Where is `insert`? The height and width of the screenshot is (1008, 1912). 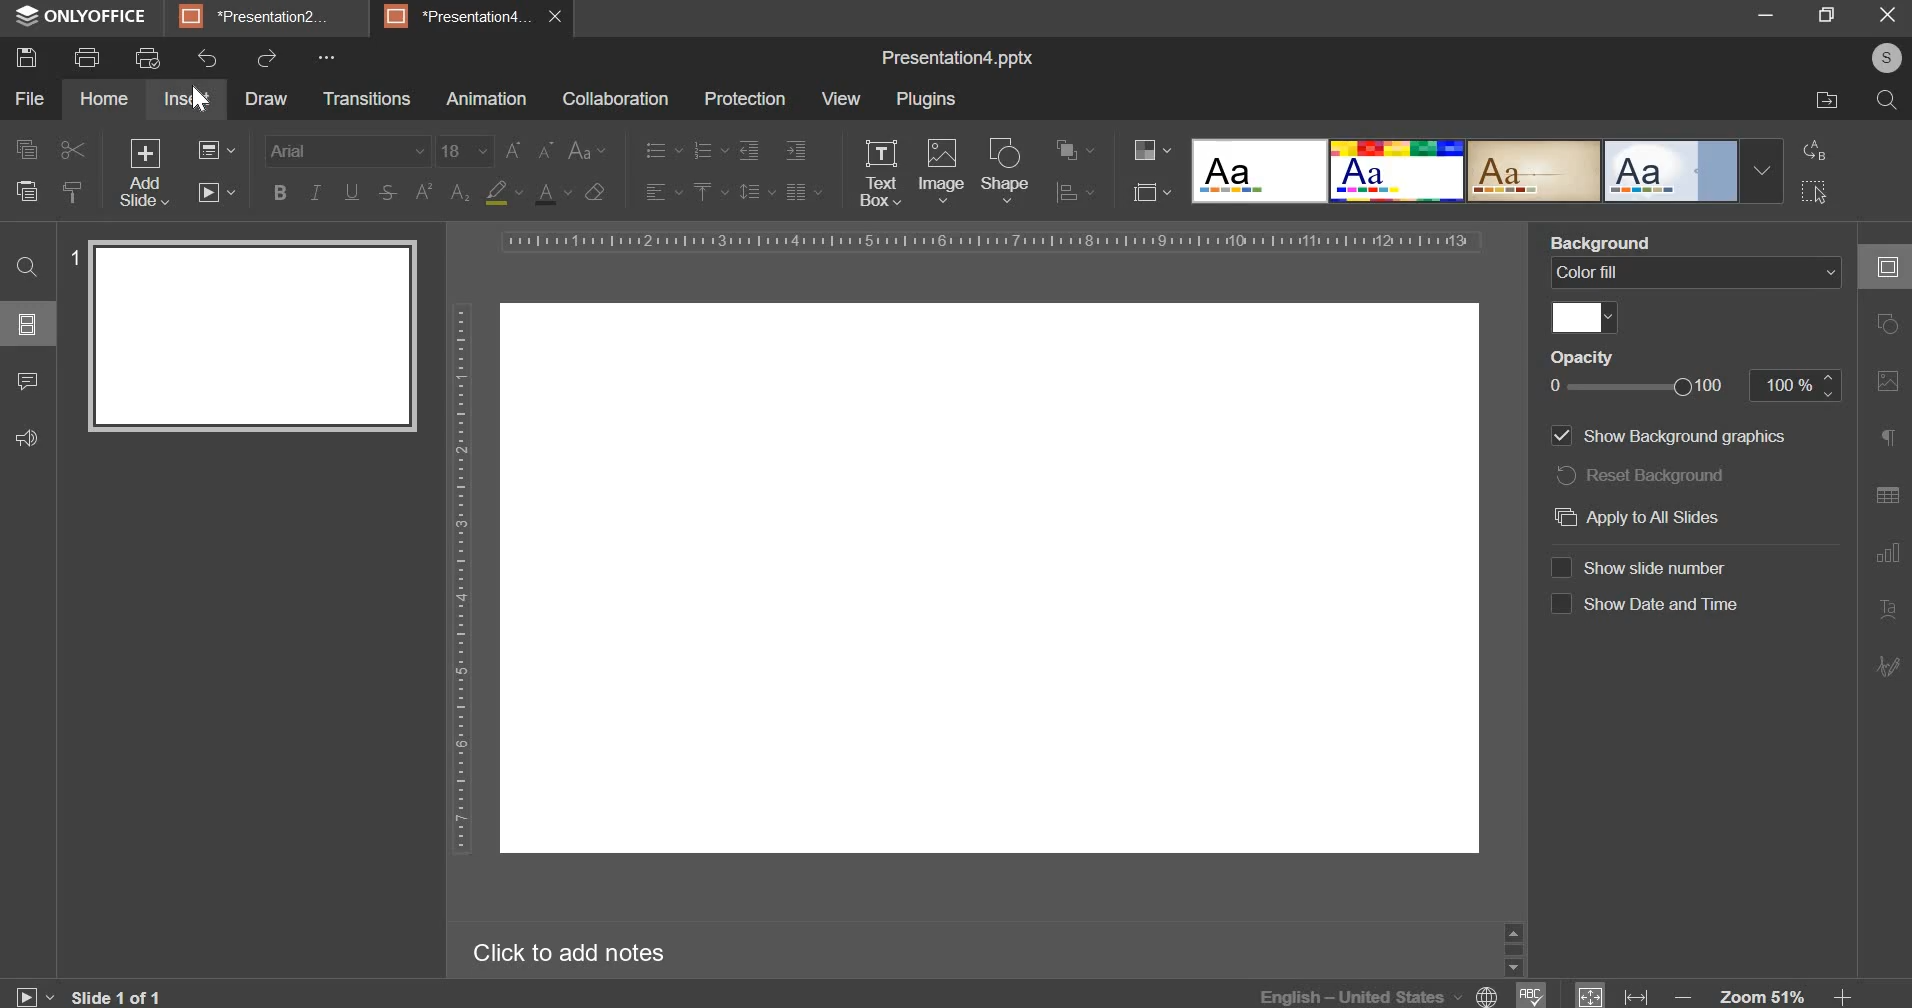
insert is located at coordinates (185, 99).